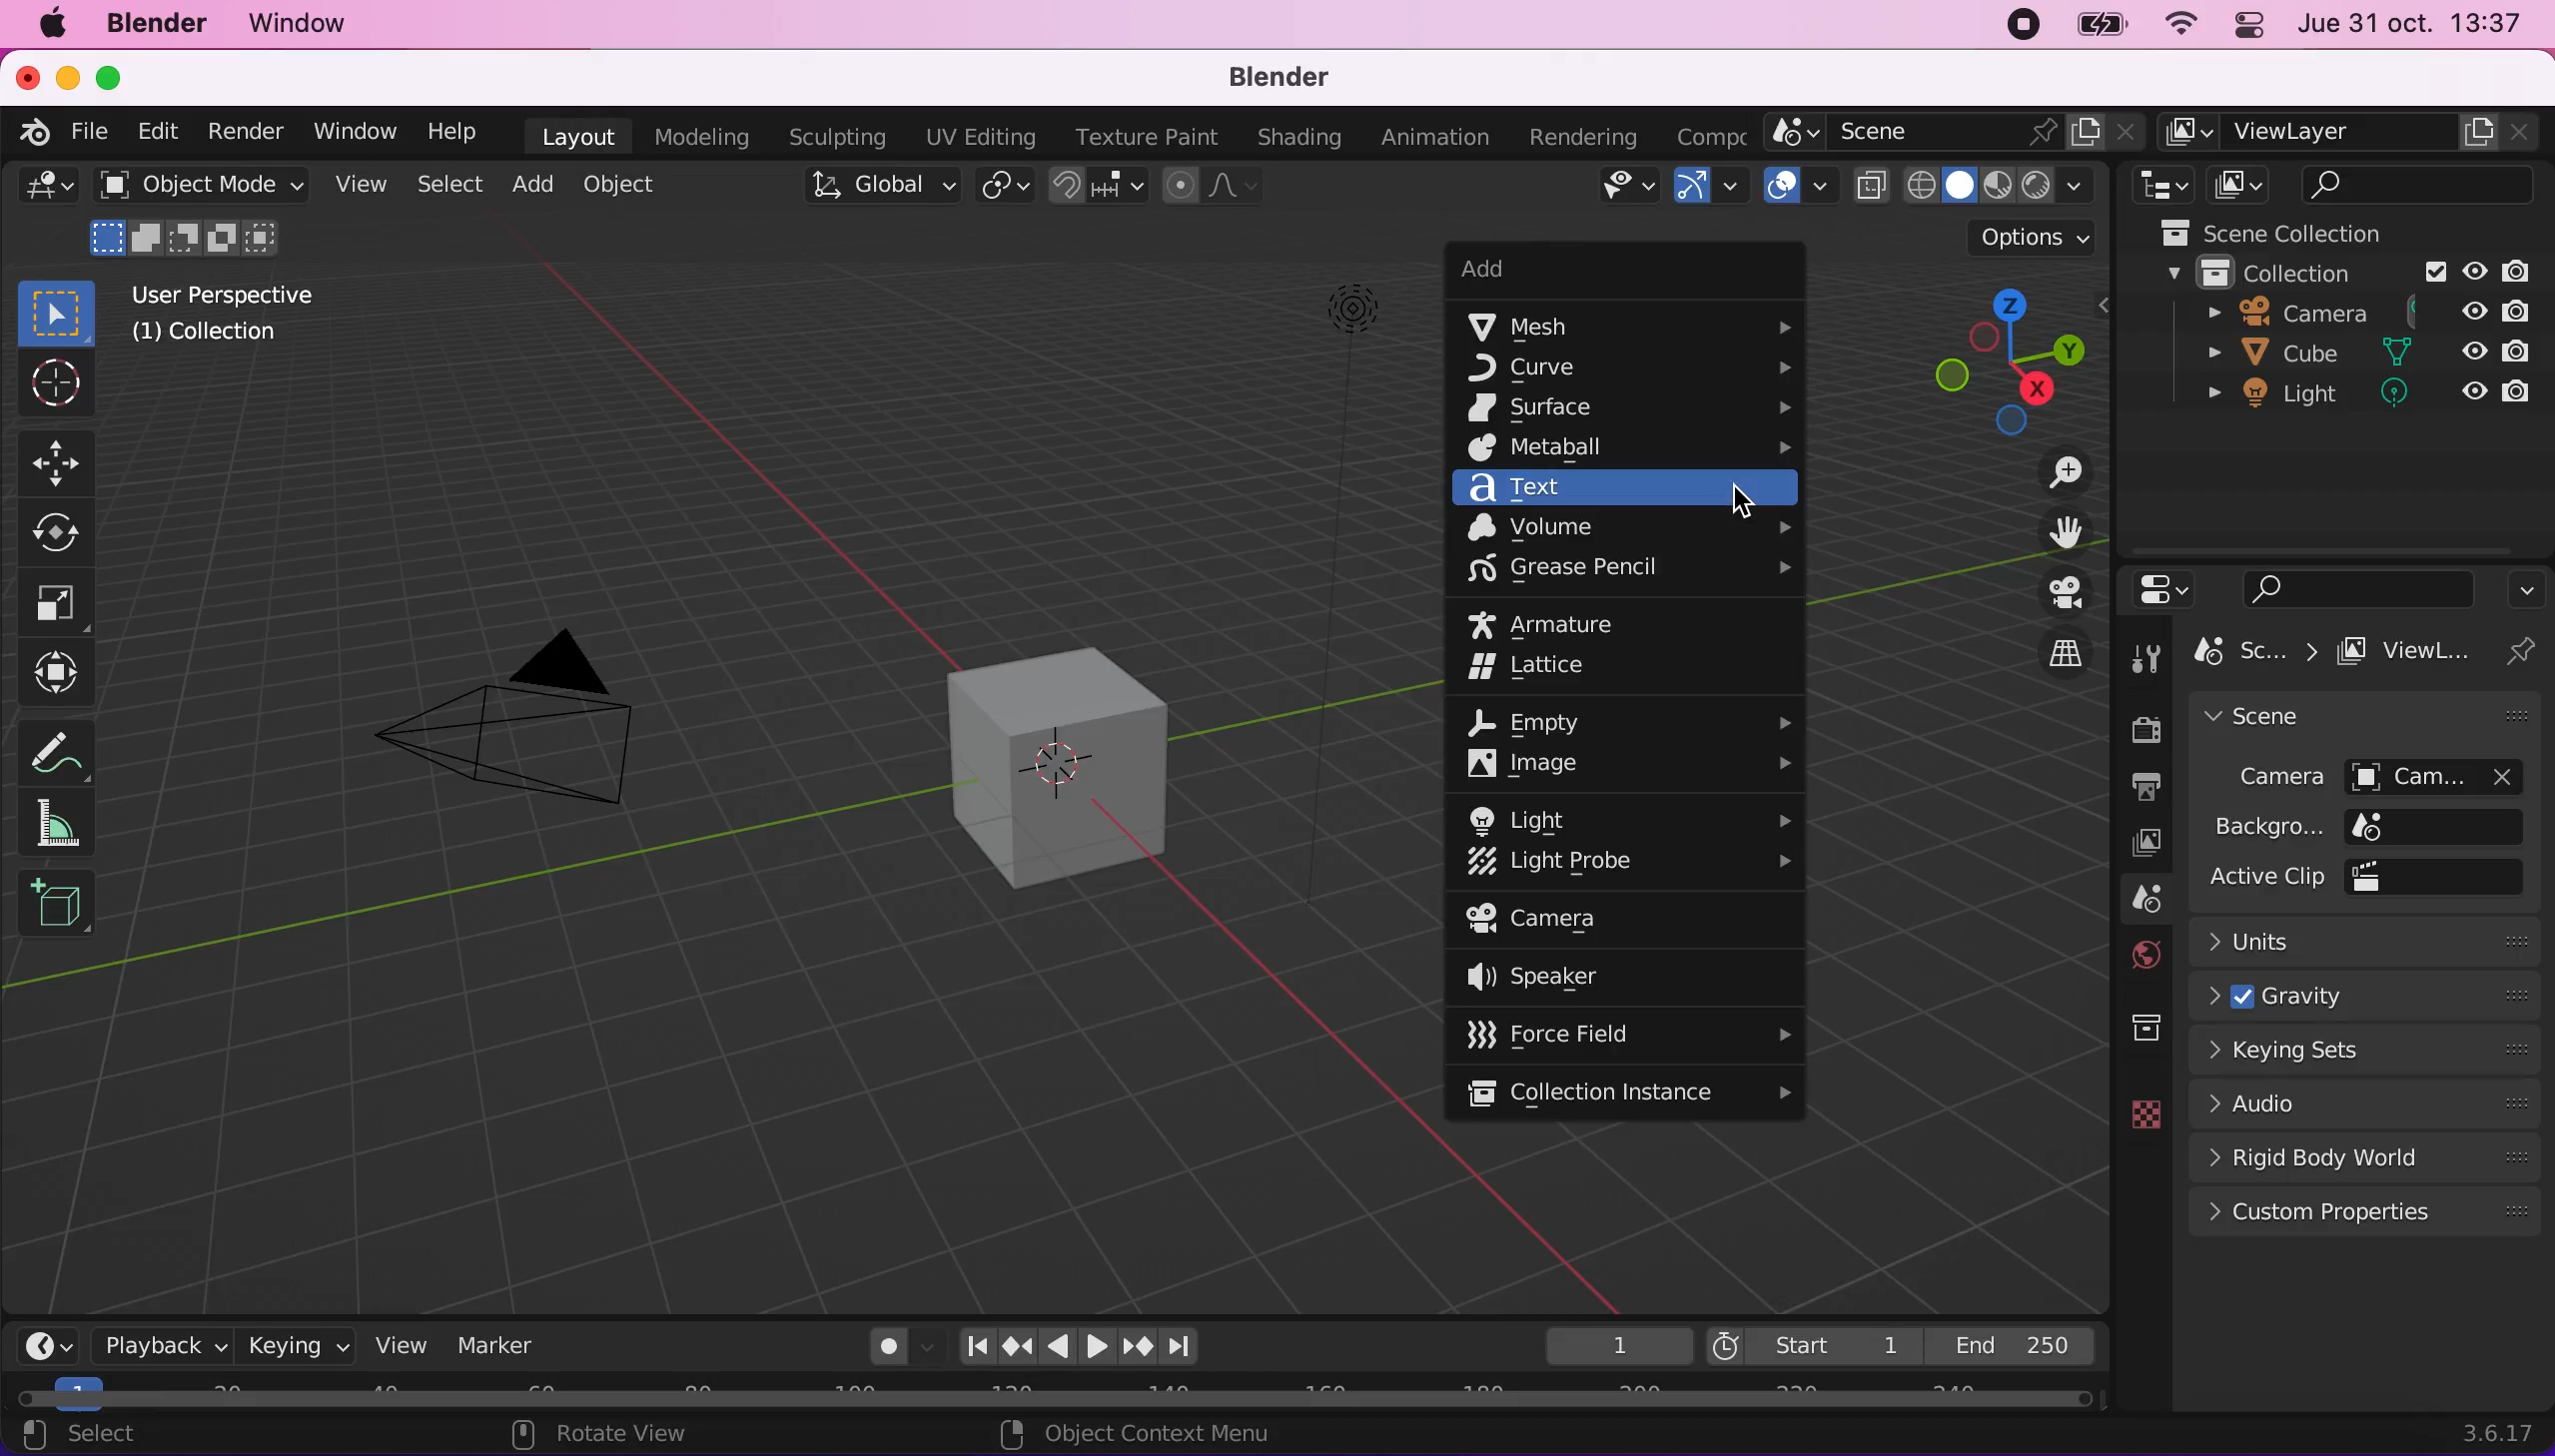 This screenshot has width=2555, height=1456. What do you see at coordinates (2367, 714) in the screenshot?
I see `scene` at bounding box center [2367, 714].